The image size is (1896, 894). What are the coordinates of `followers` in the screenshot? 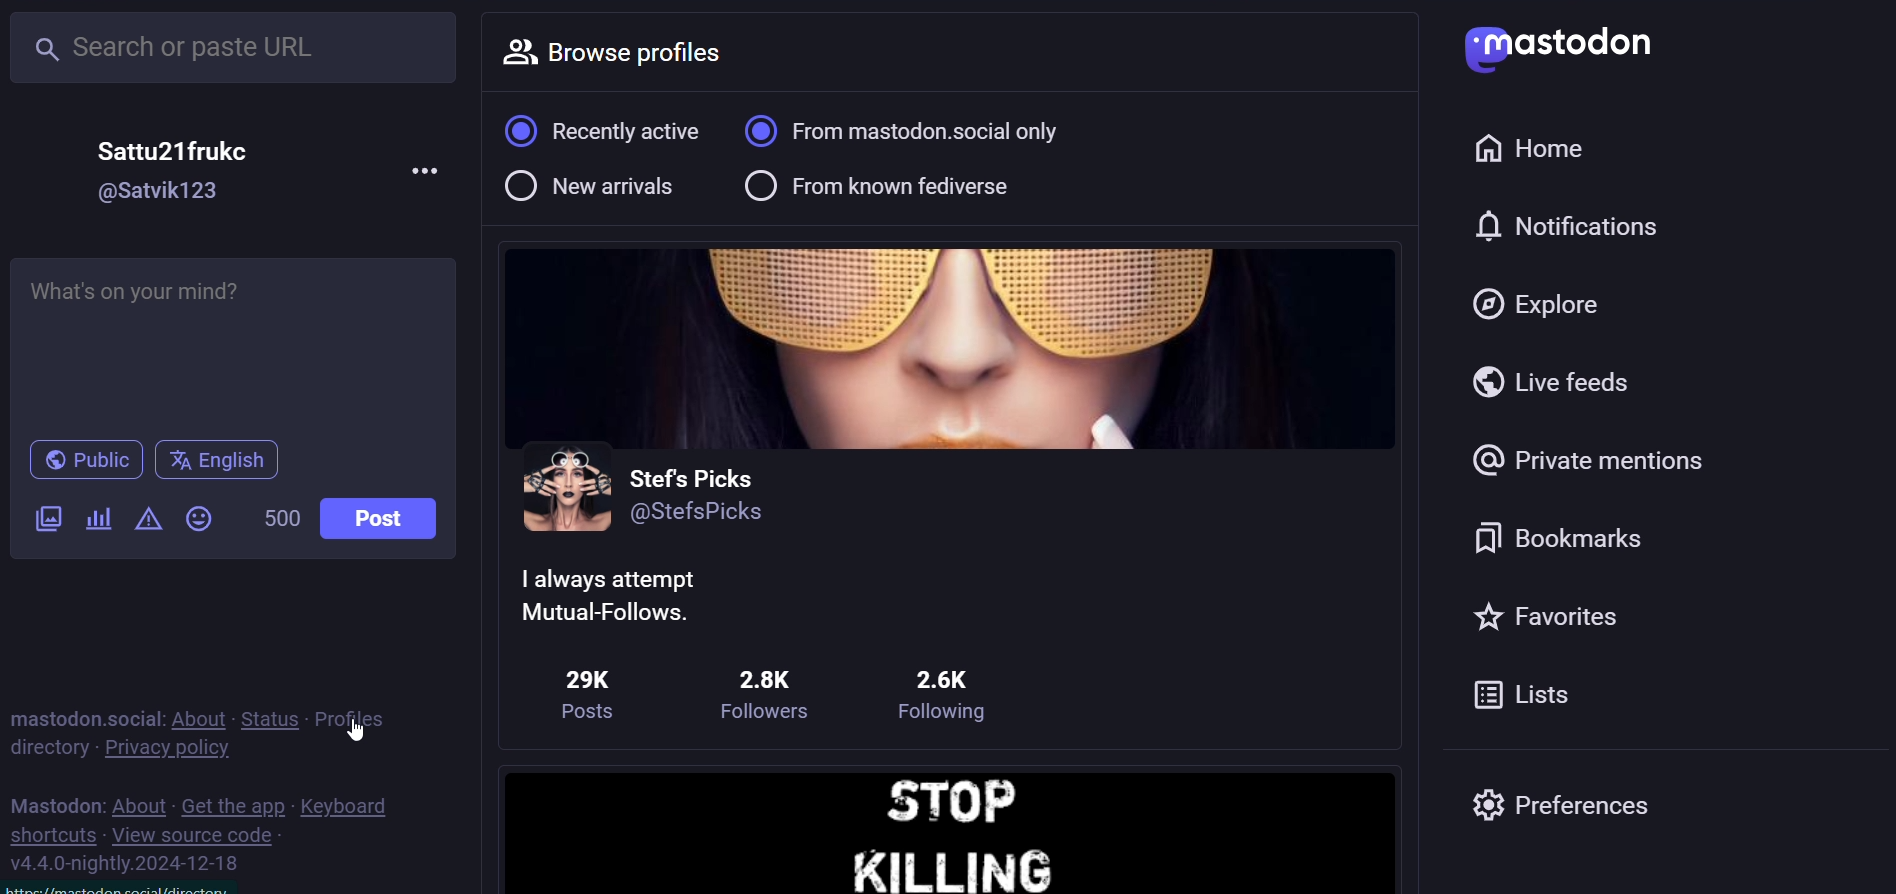 It's located at (776, 694).